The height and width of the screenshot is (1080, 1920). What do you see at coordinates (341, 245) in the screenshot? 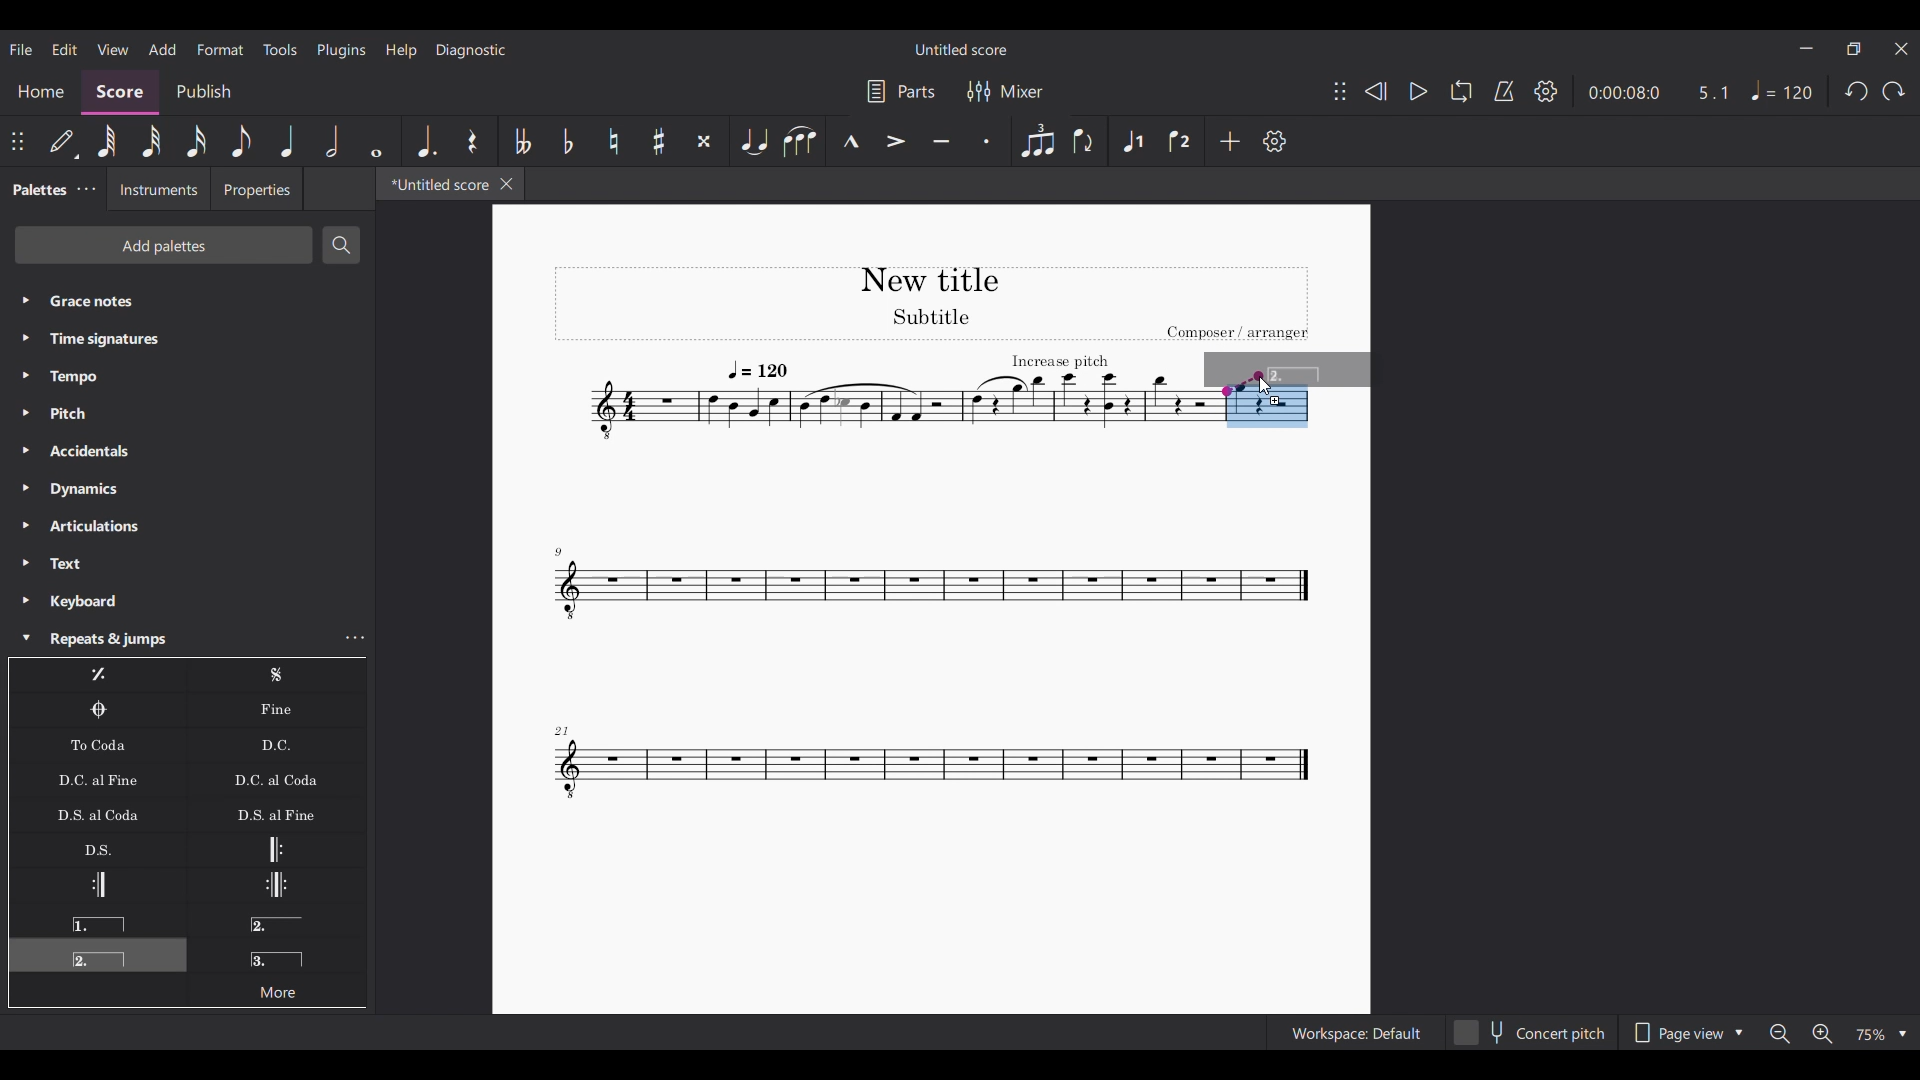
I see `Search ` at bounding box center [341, 245].